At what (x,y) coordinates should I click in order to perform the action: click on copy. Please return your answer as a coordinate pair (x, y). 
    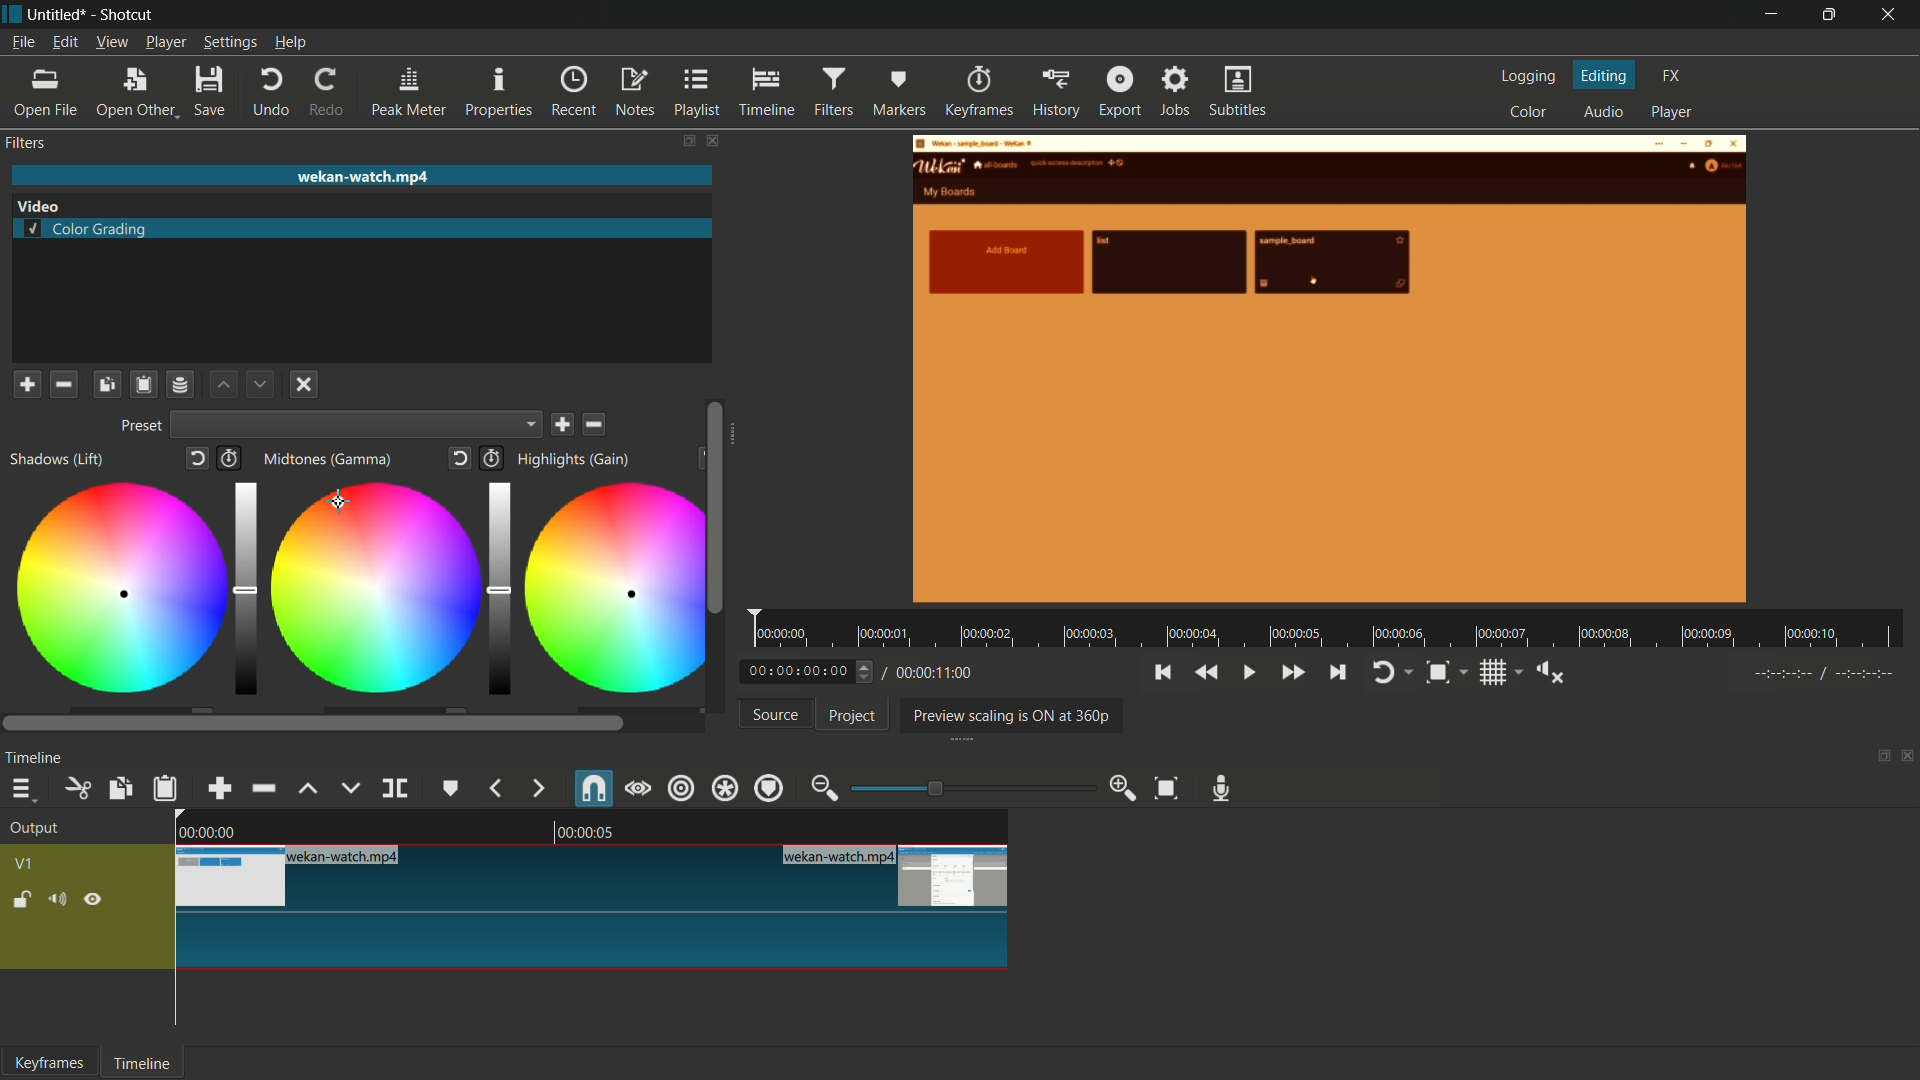
    Looking at the image, I should click on (118, 789).